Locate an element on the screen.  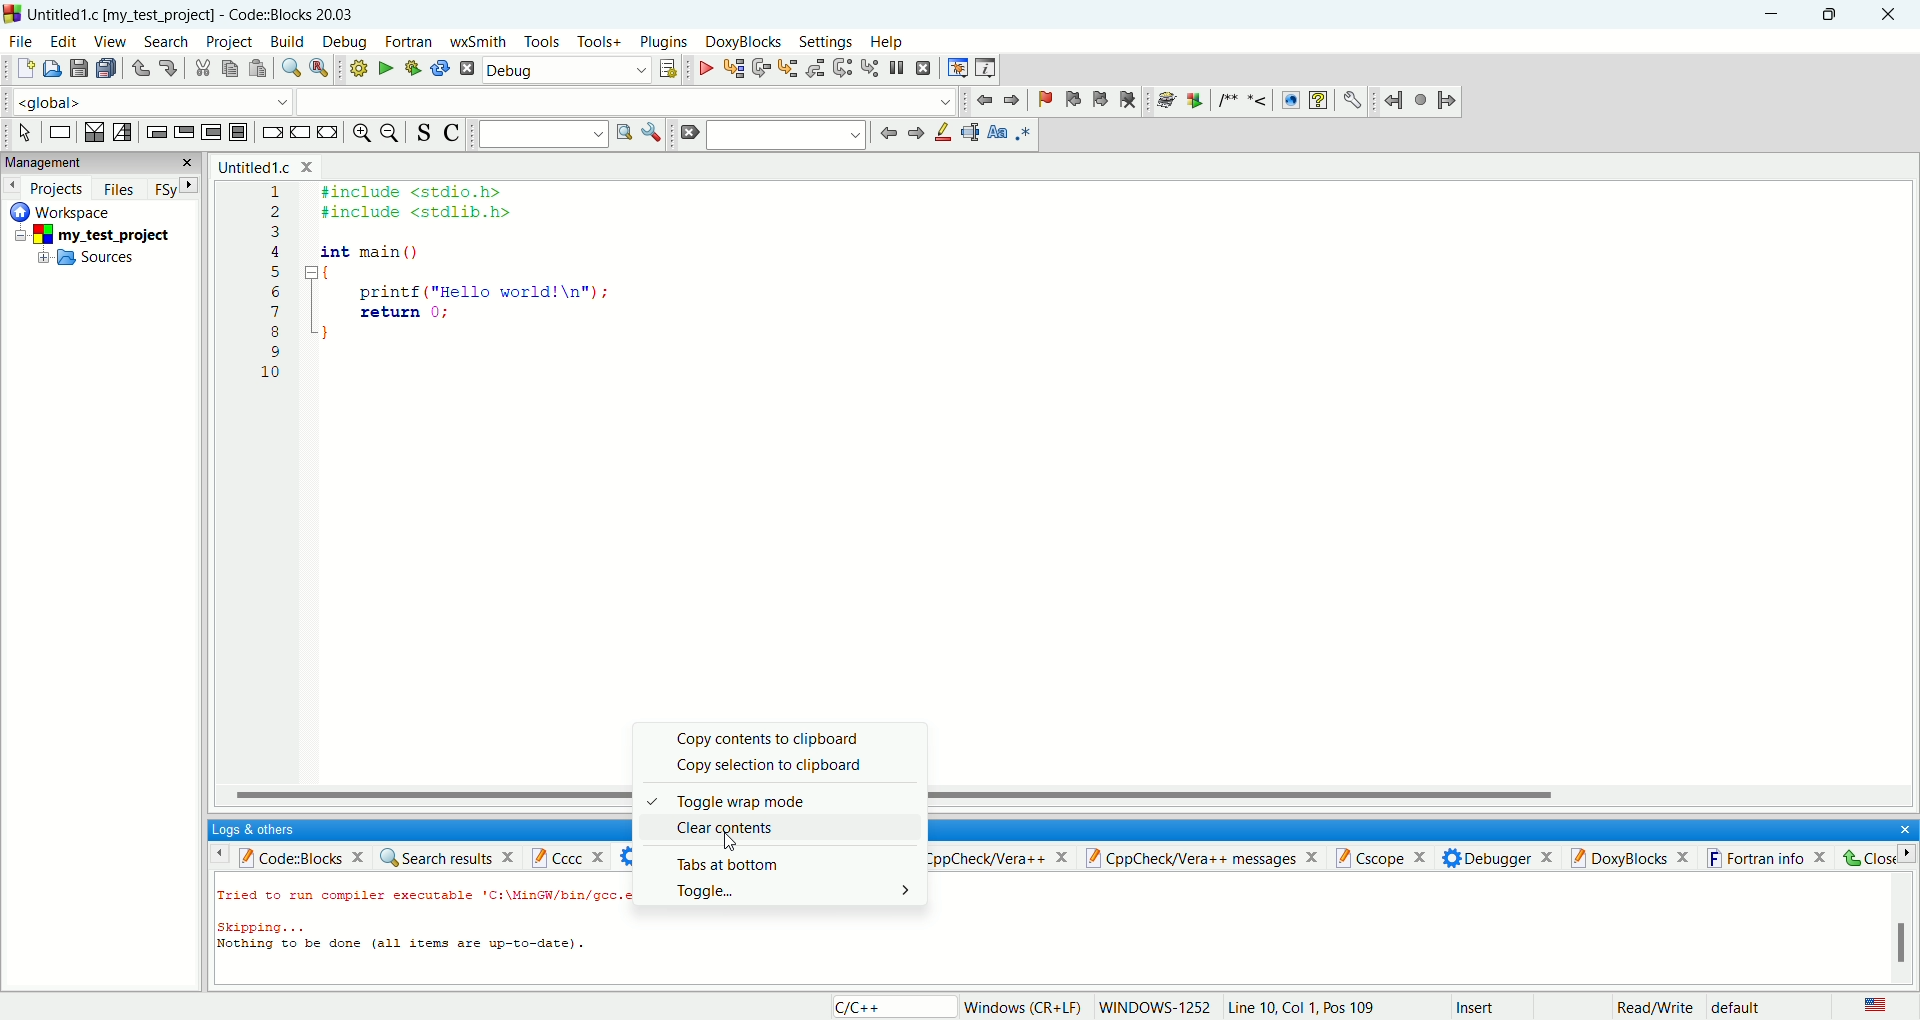
horizontal scroll bar is located at coordinates (1426, 797).